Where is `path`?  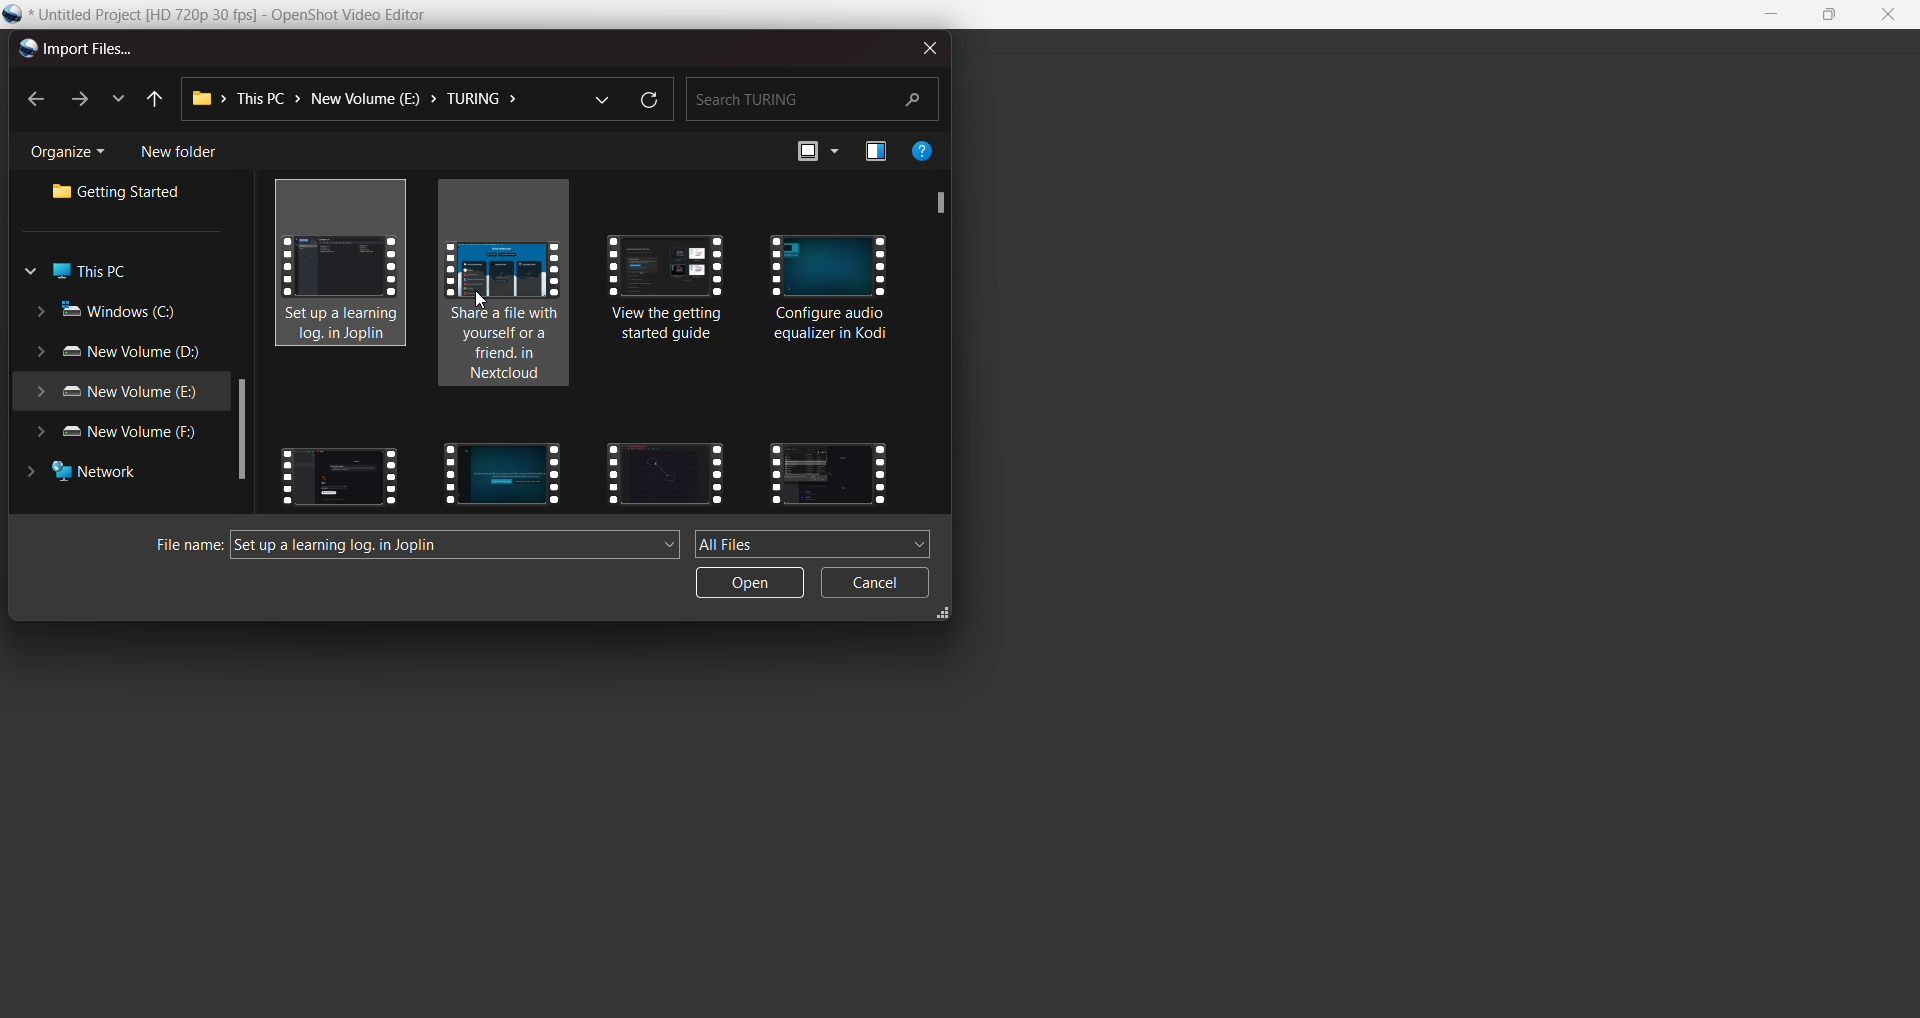 path is located at coordinates (362, 99).